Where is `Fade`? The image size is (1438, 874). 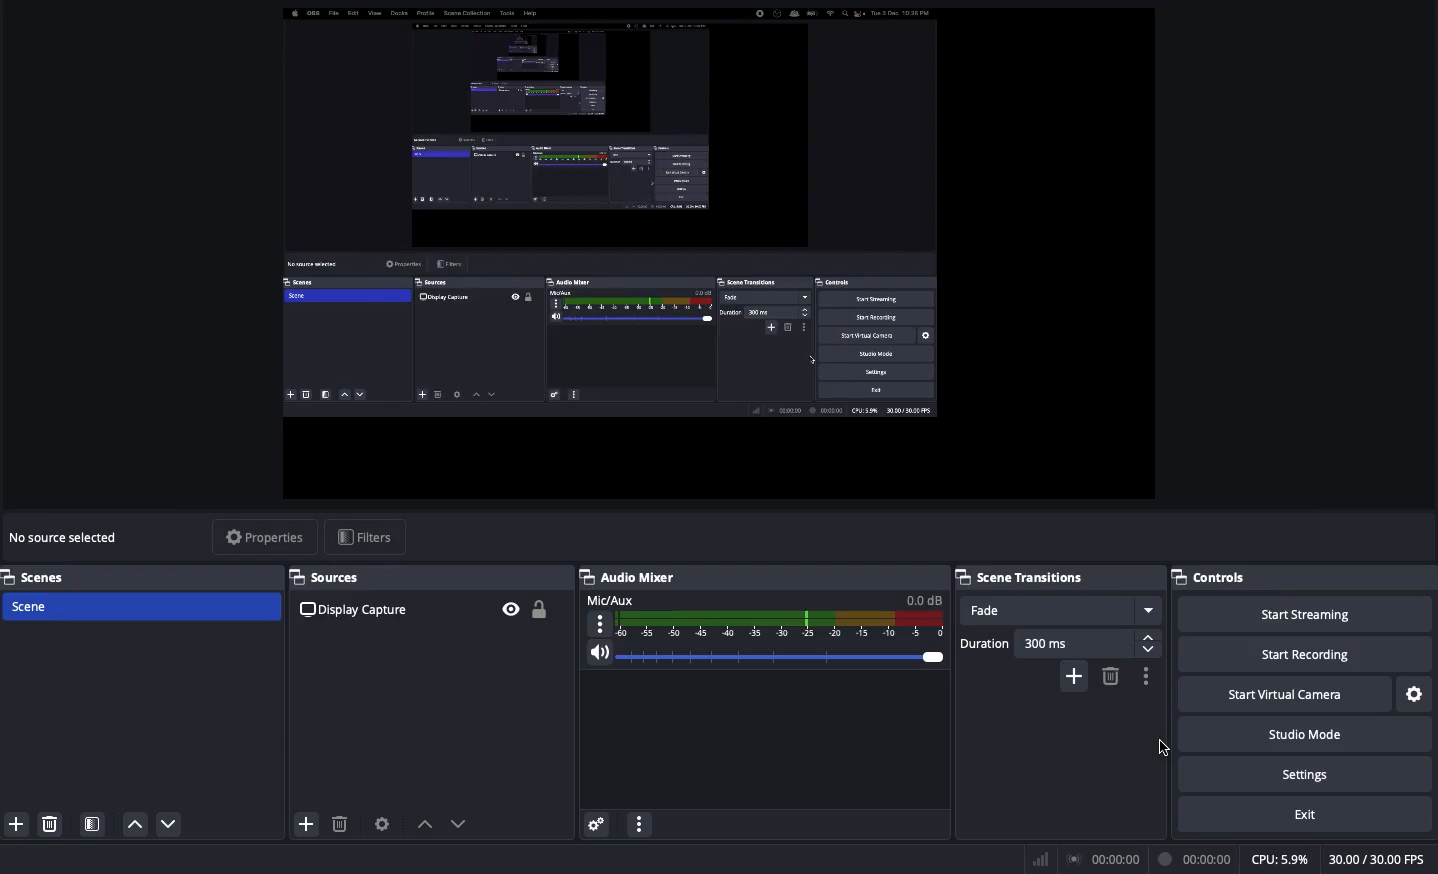 Fade is located at coordinates (1067, 611).